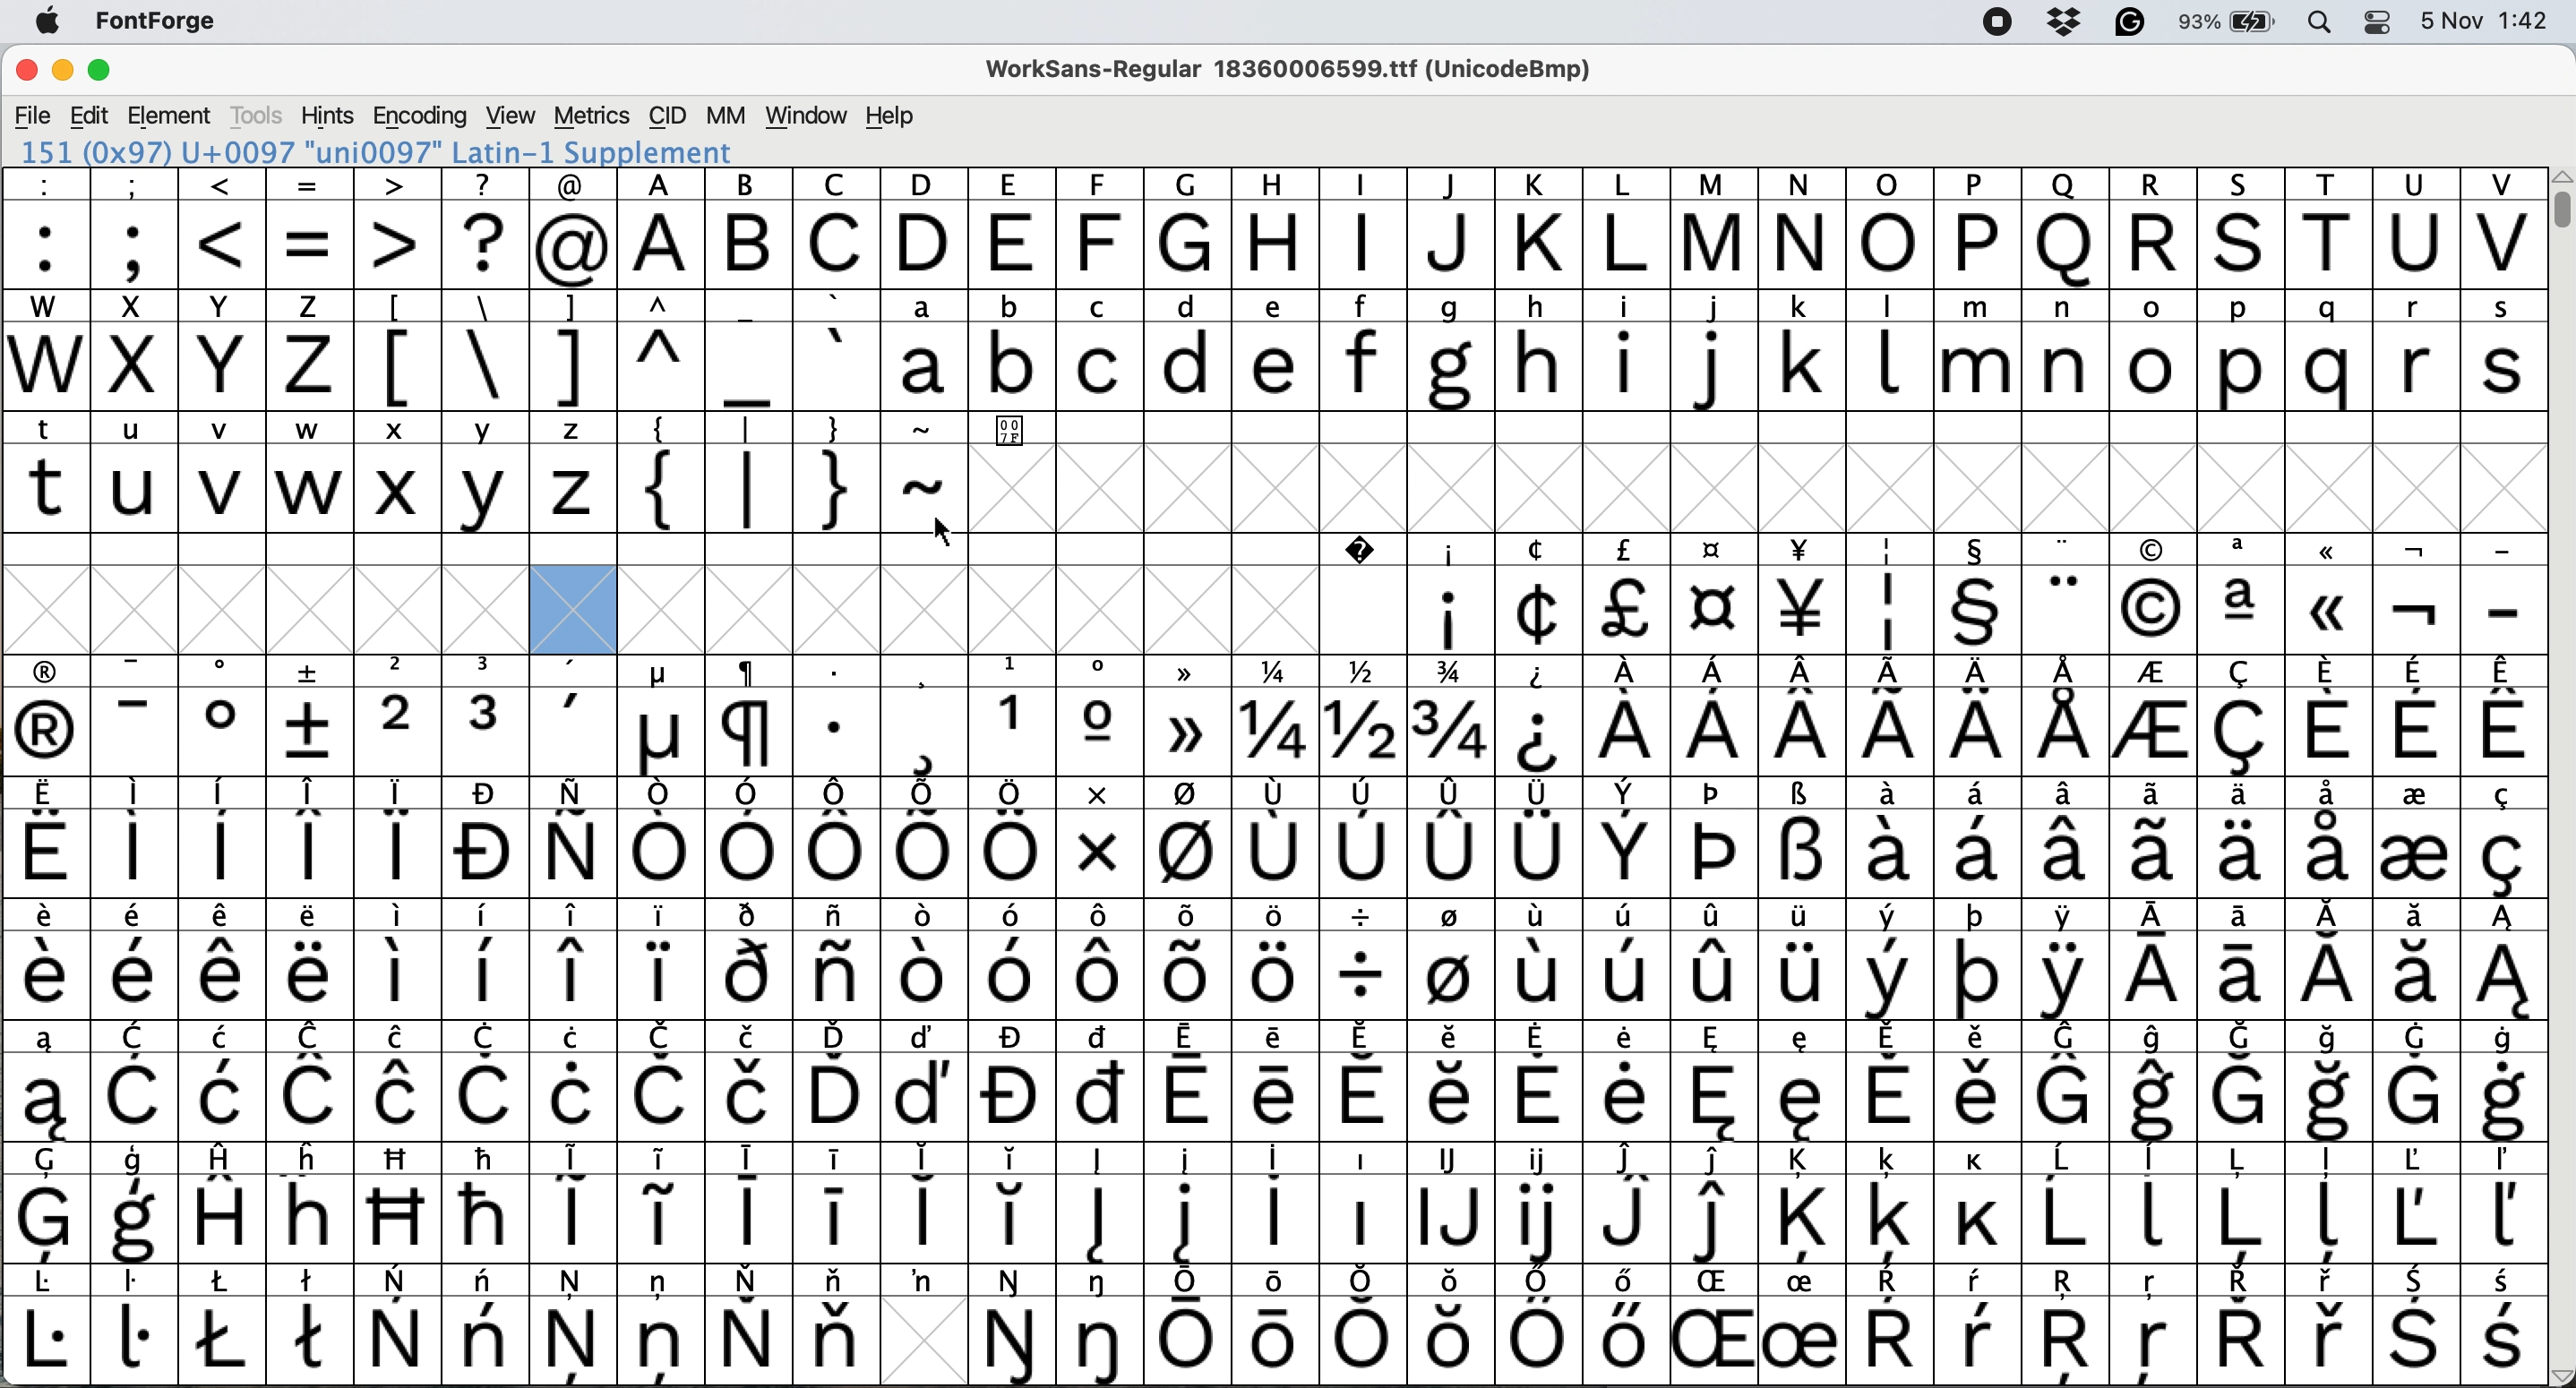  I want to click on symbol, so click(46, 1326).